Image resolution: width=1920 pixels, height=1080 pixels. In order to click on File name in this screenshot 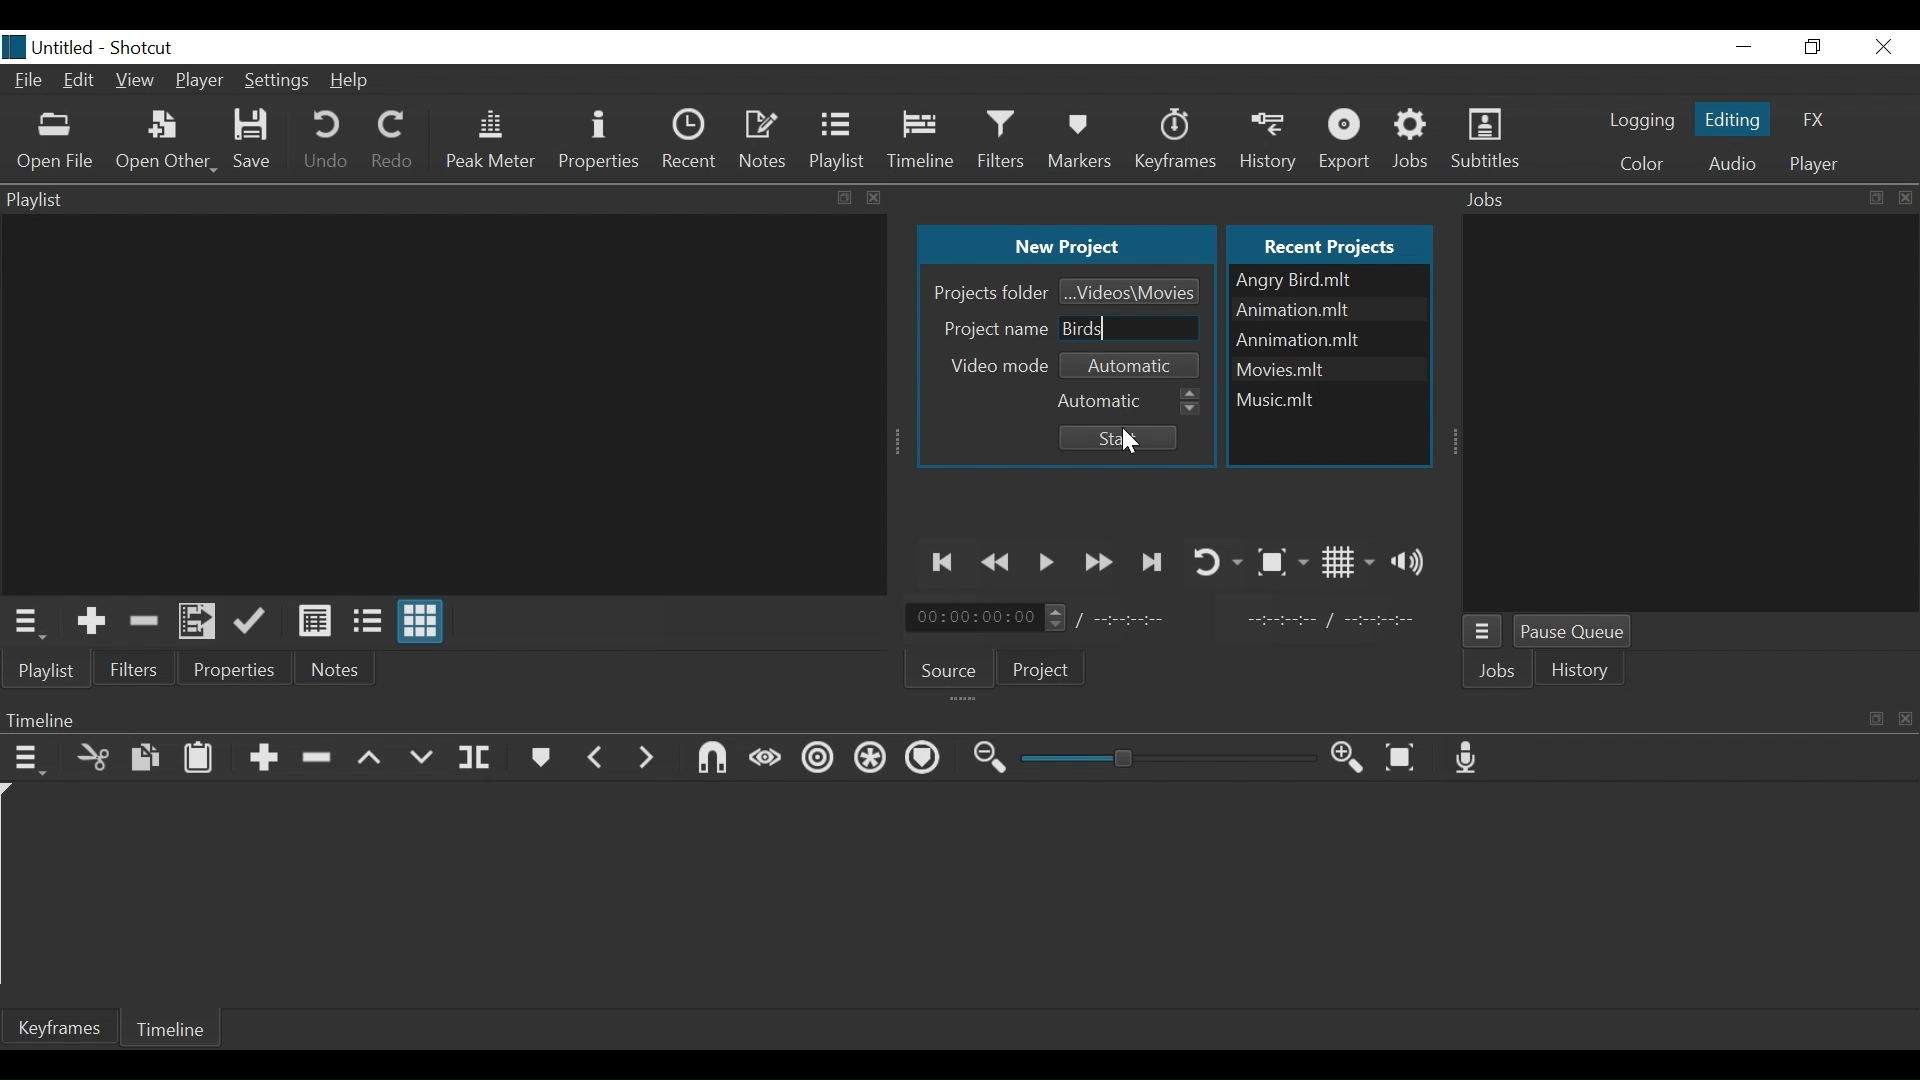, I will do `click(1327, 311)`.